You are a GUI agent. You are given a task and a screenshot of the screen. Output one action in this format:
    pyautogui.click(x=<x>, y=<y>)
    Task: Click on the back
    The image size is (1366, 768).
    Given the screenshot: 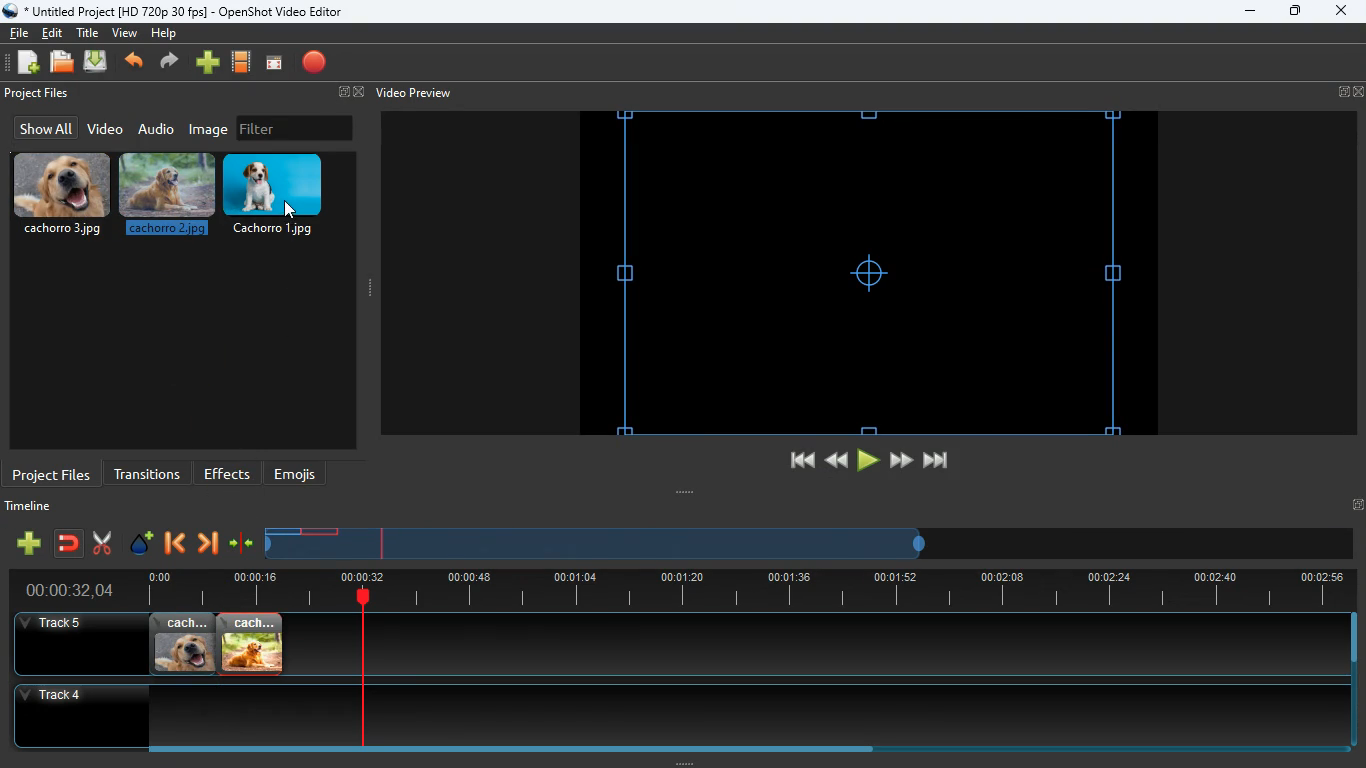 What is the action you would take?
    pyautogui.click(x=173, y=545)
    